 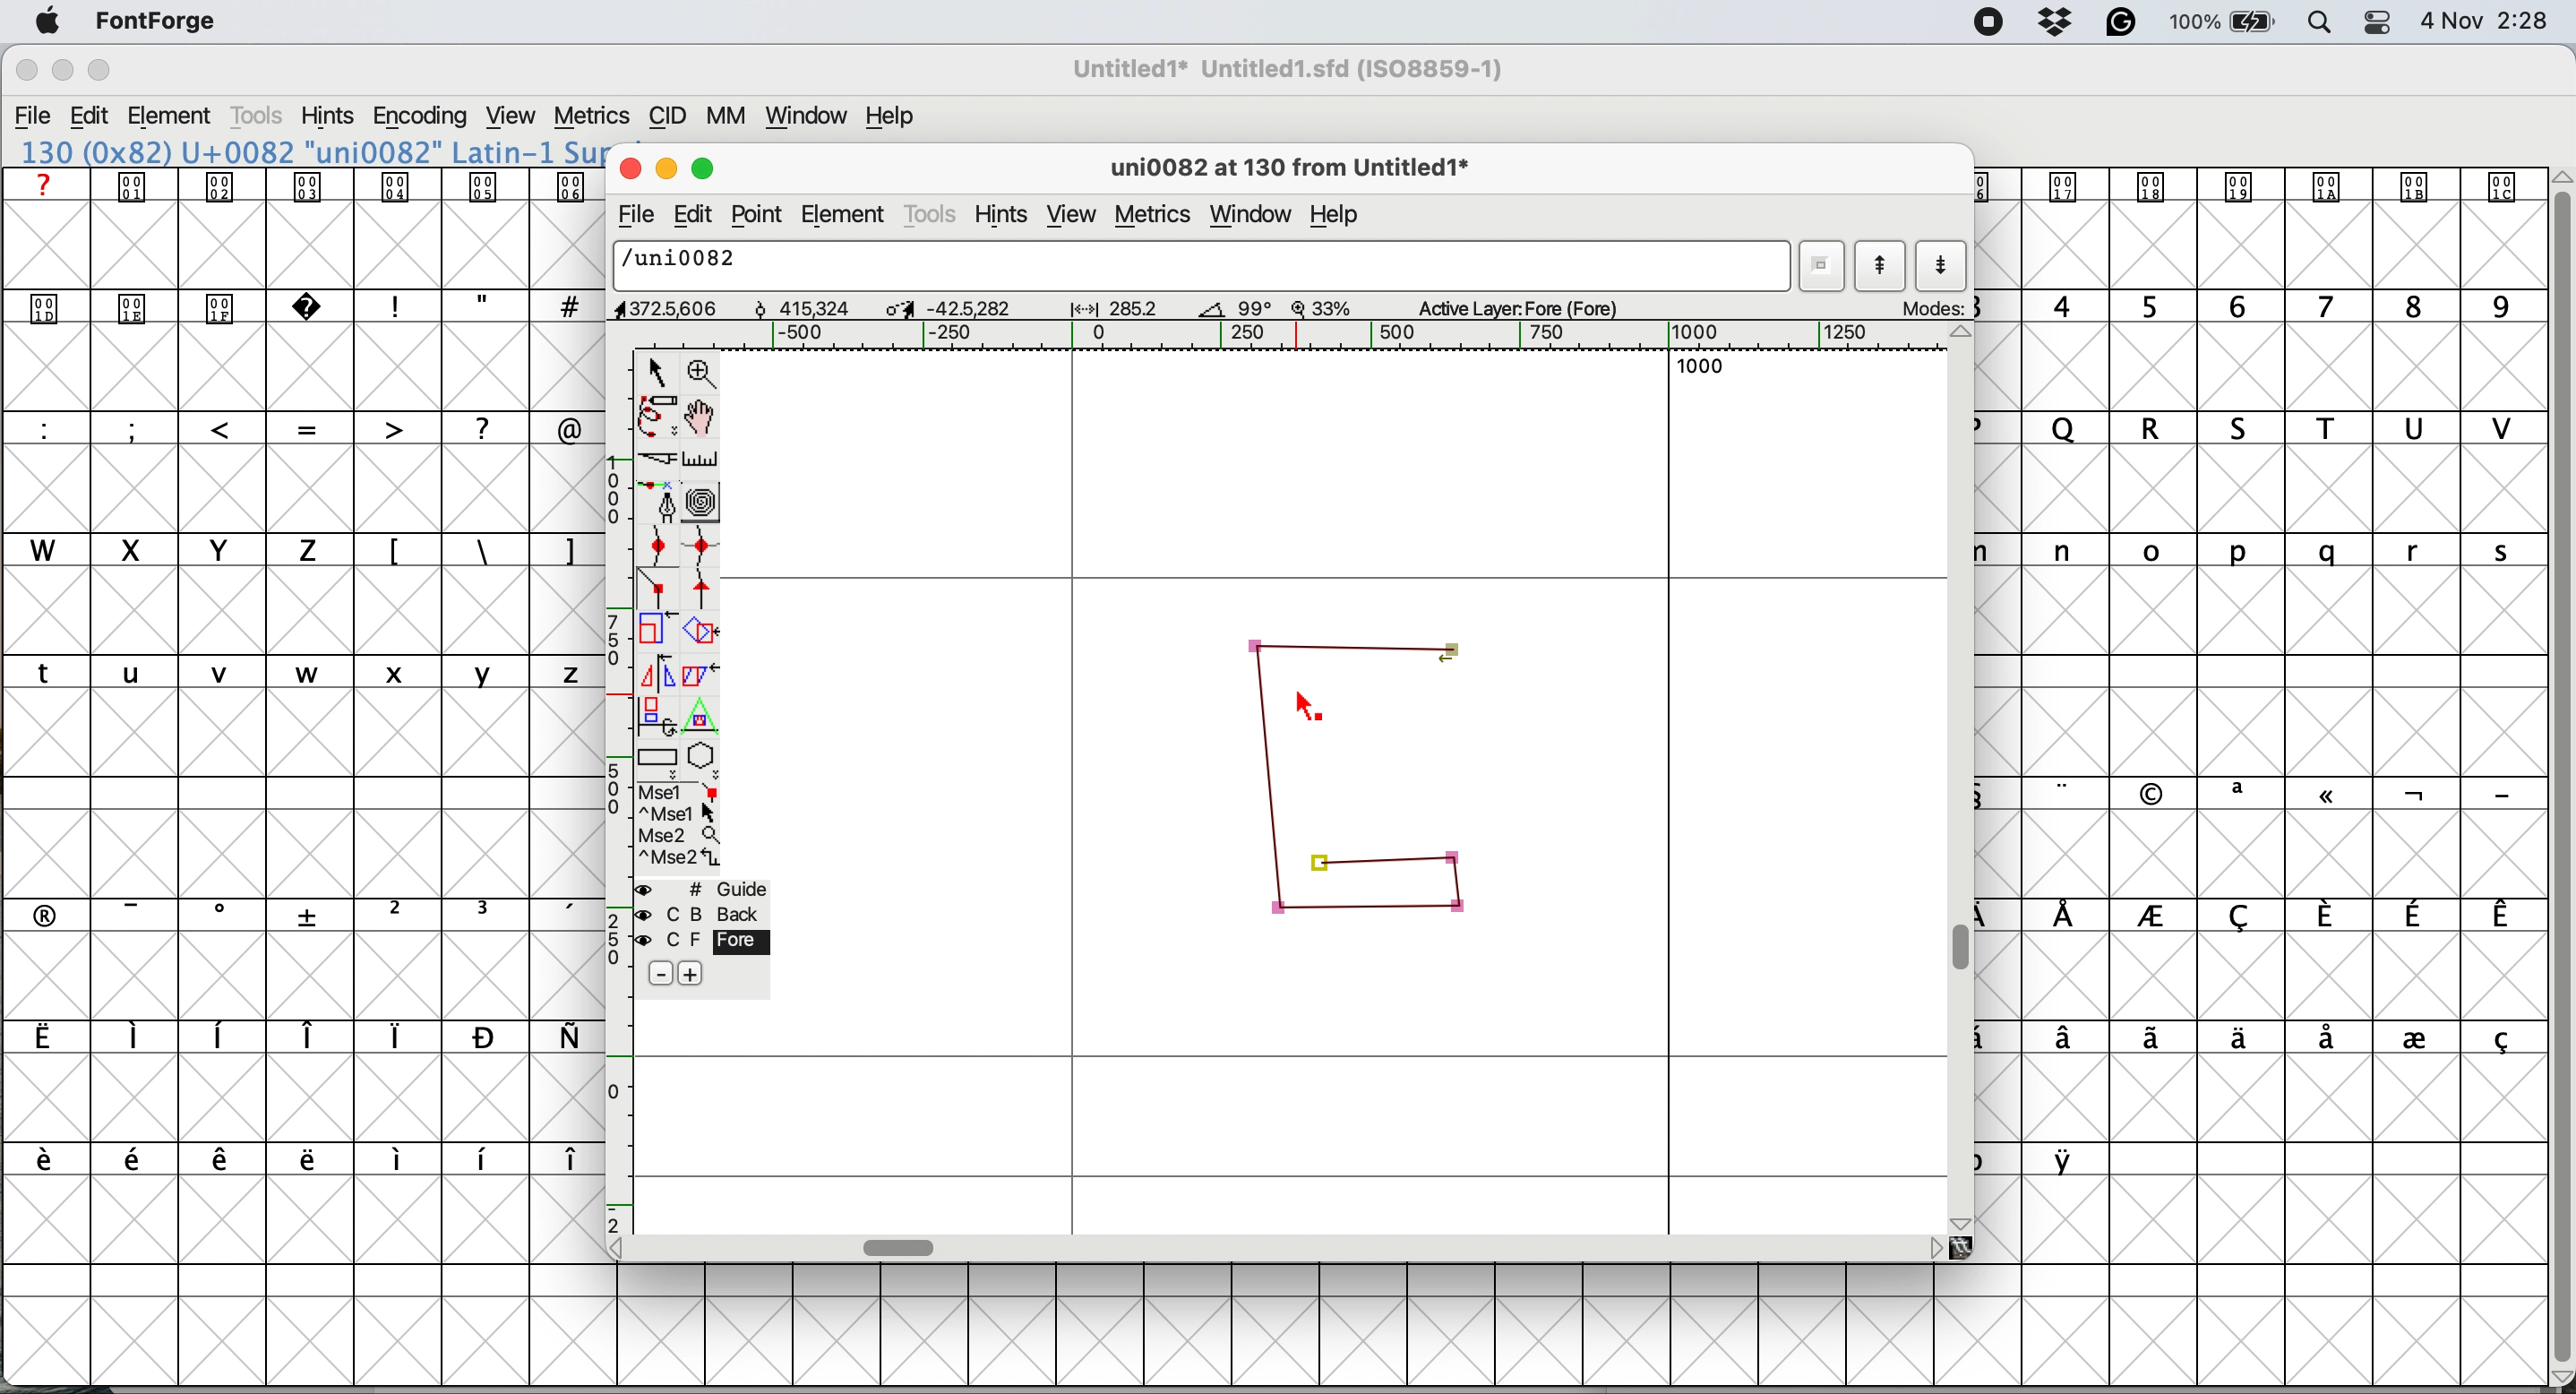 What do you see at coordinates (704, 417) in the screenshot?
I see `scroll by hand` at bounding box center [704, 417].